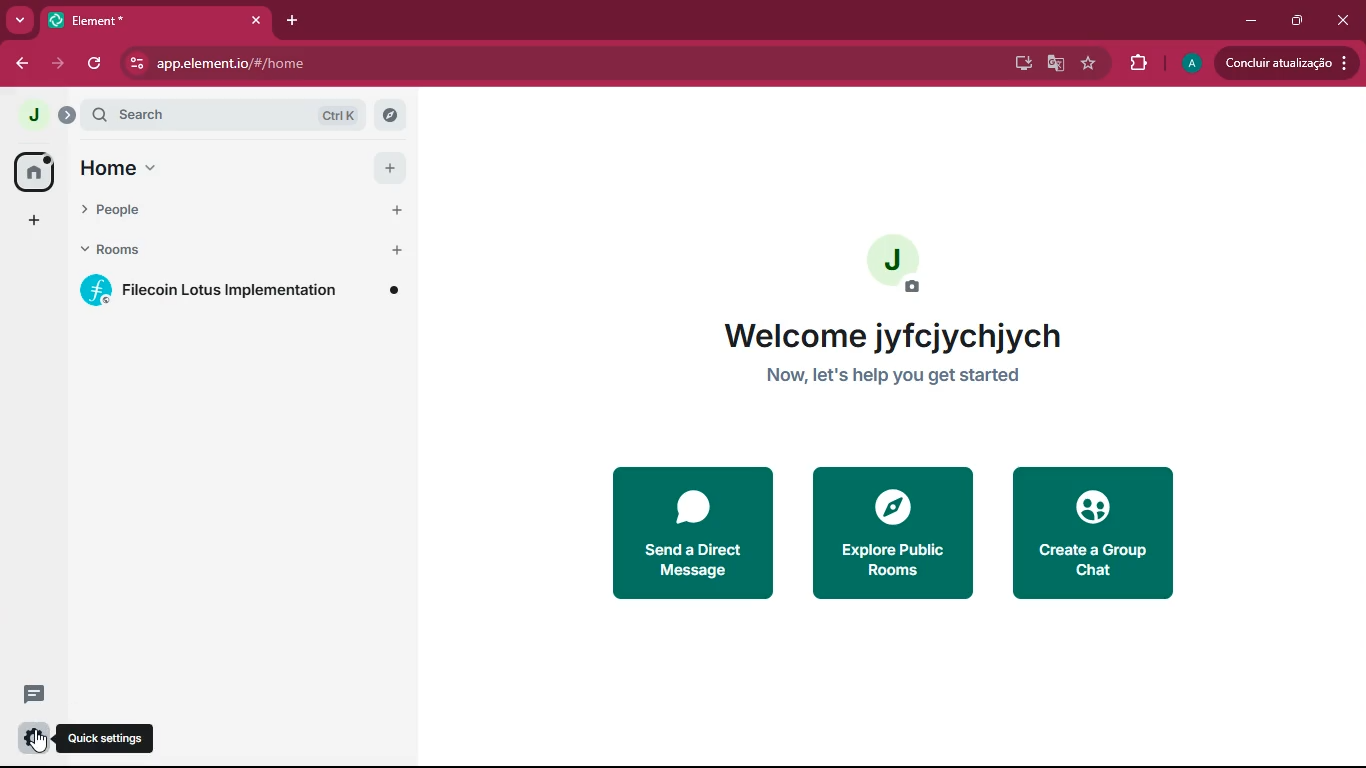  What do you see at coordinates (1097, 535) in the screenshot?
I see `create a group chat` at bounding box center [1097, 535].